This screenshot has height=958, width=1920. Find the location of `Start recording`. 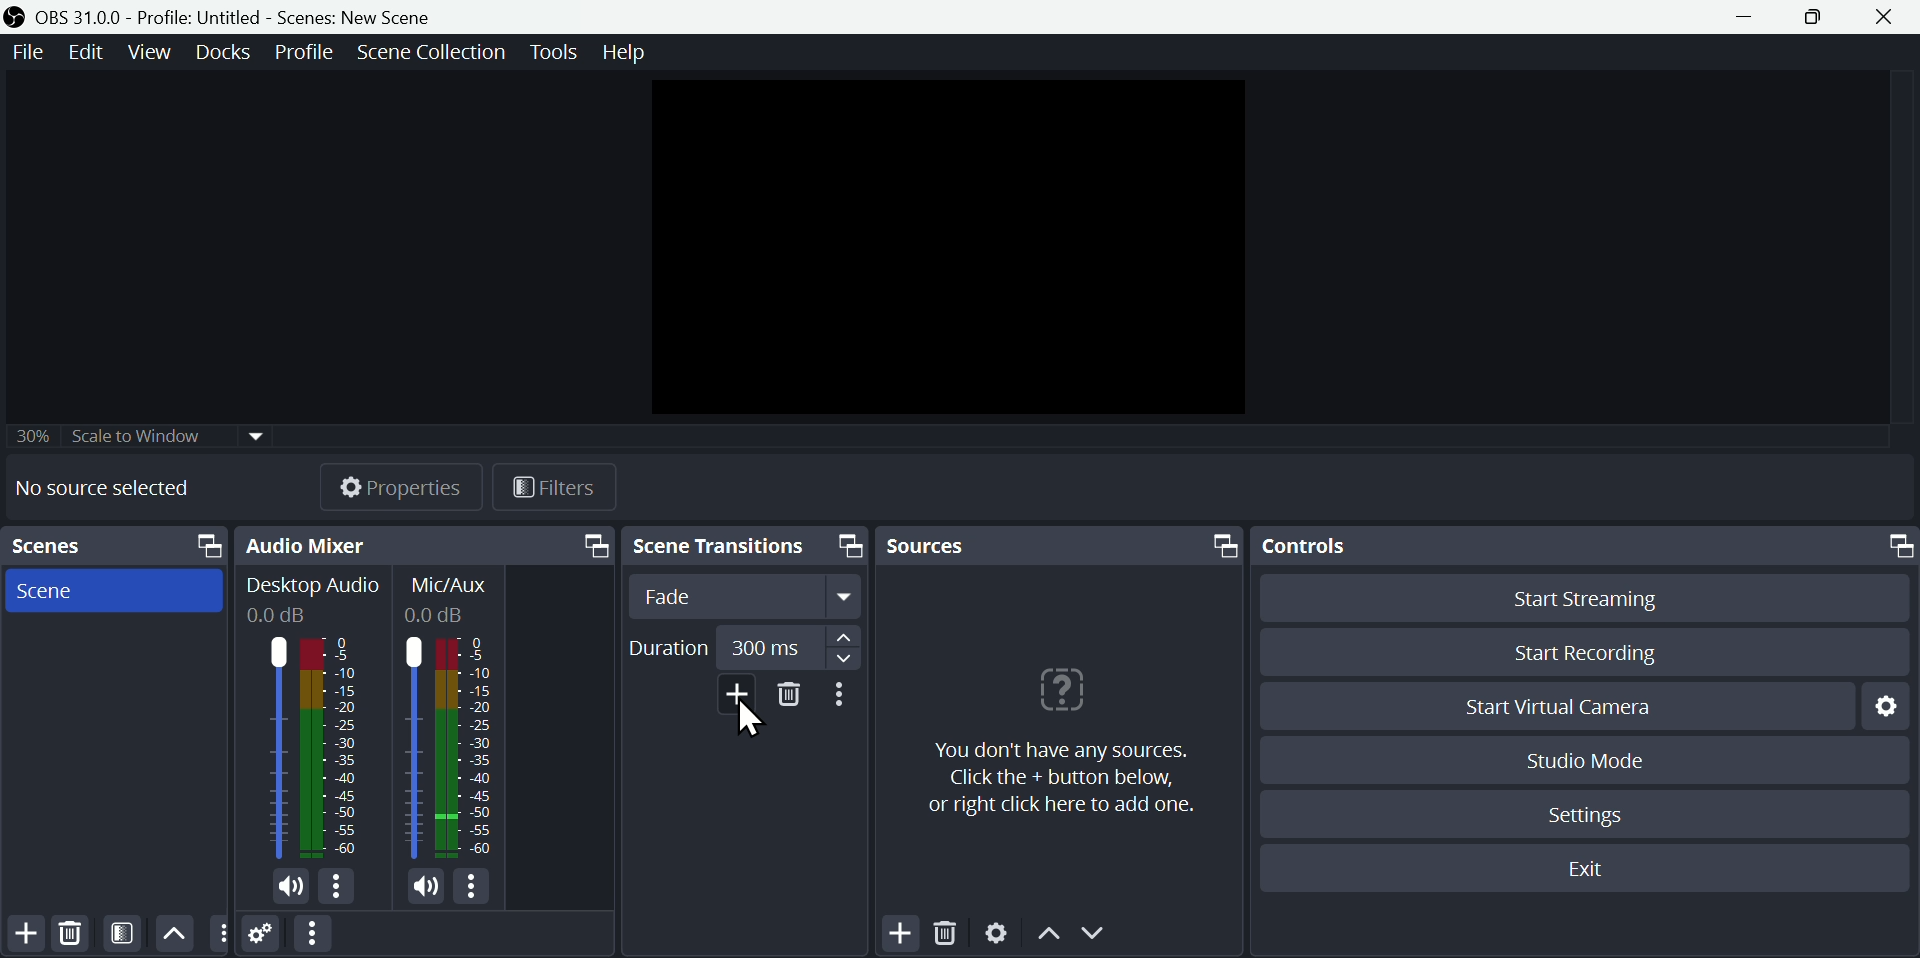

Start recording is located at coordinates (1581, 655).